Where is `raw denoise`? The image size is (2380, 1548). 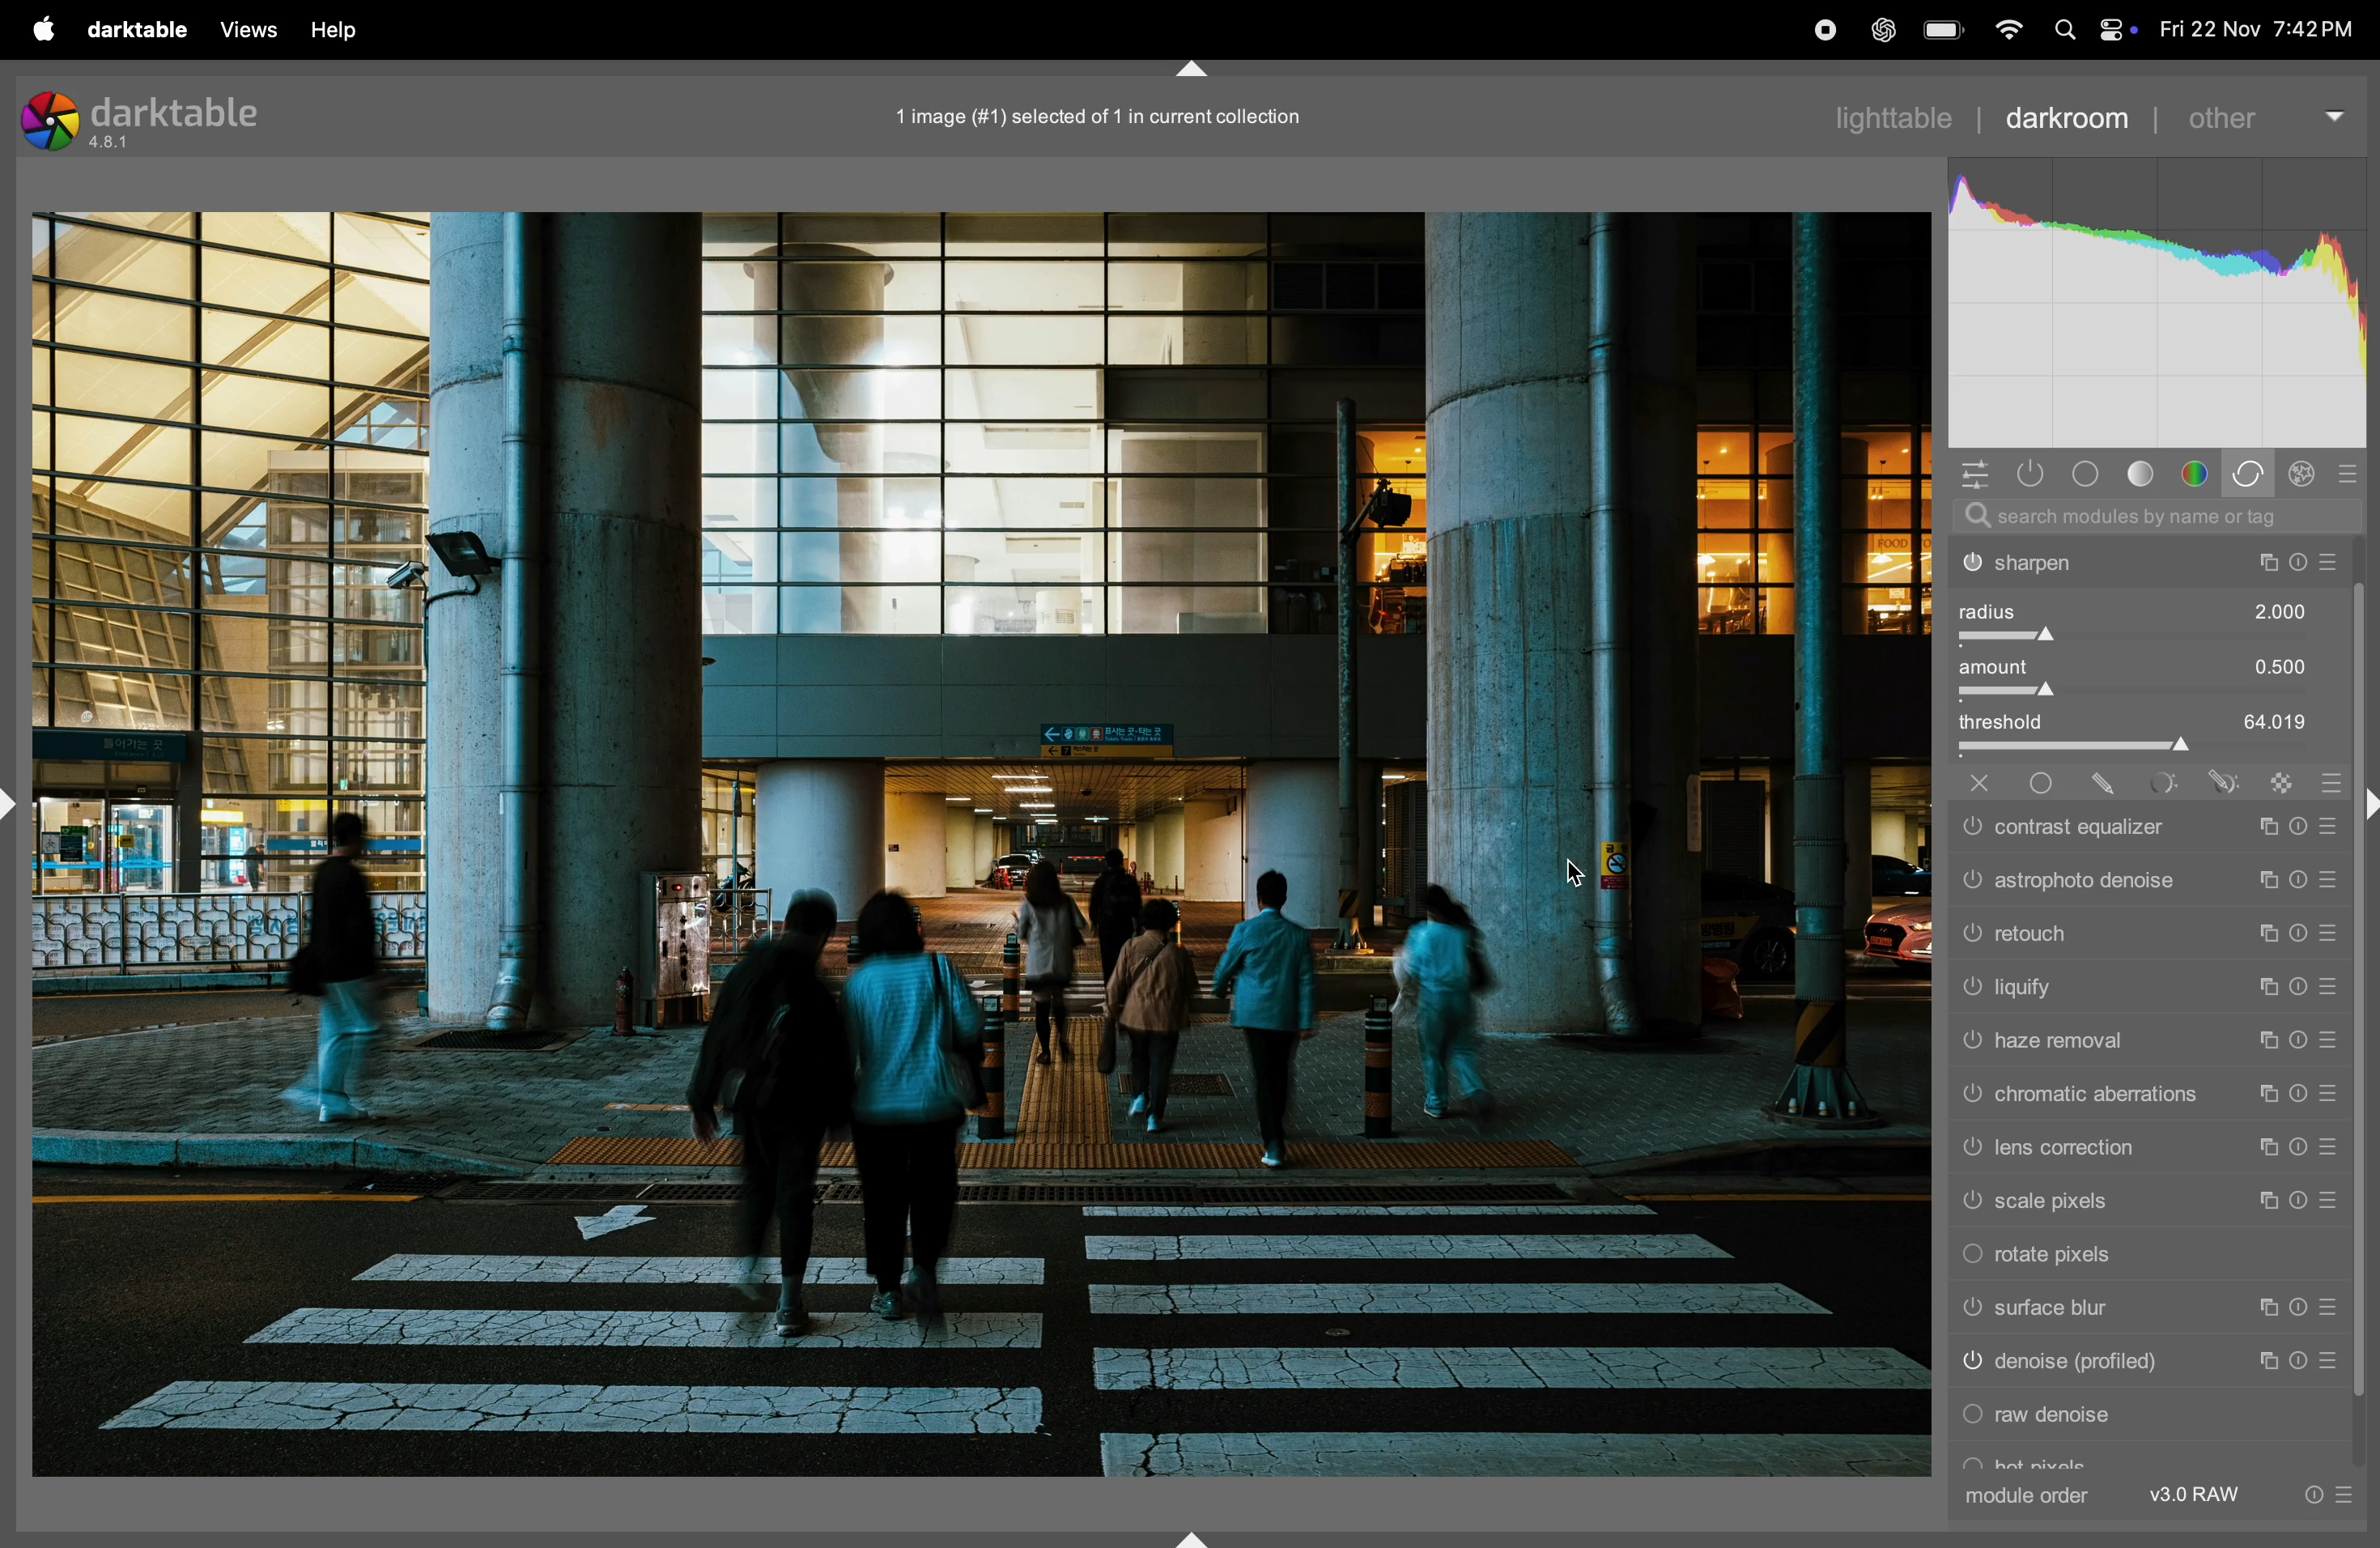
raw denoise is located at coordinates (2147, 1419).